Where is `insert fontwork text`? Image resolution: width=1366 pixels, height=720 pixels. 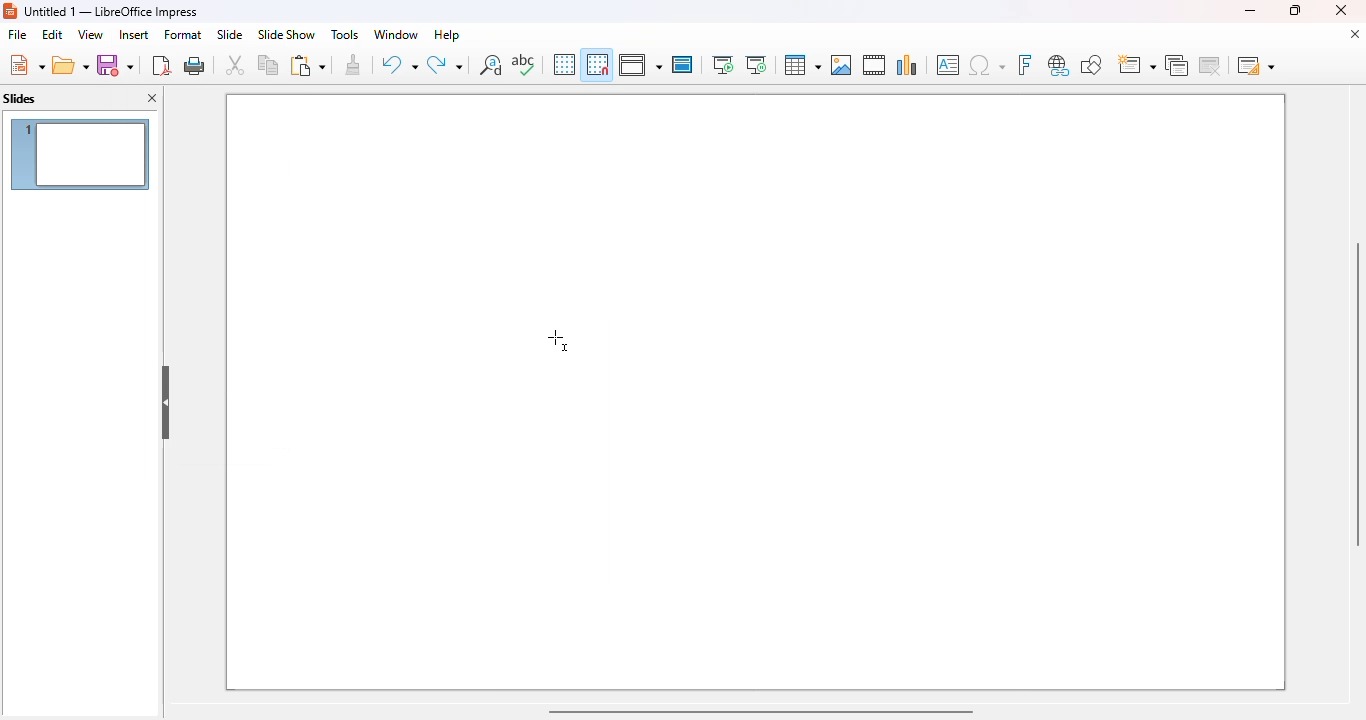
insert fontwork text is located at coordinates (1024, 64).